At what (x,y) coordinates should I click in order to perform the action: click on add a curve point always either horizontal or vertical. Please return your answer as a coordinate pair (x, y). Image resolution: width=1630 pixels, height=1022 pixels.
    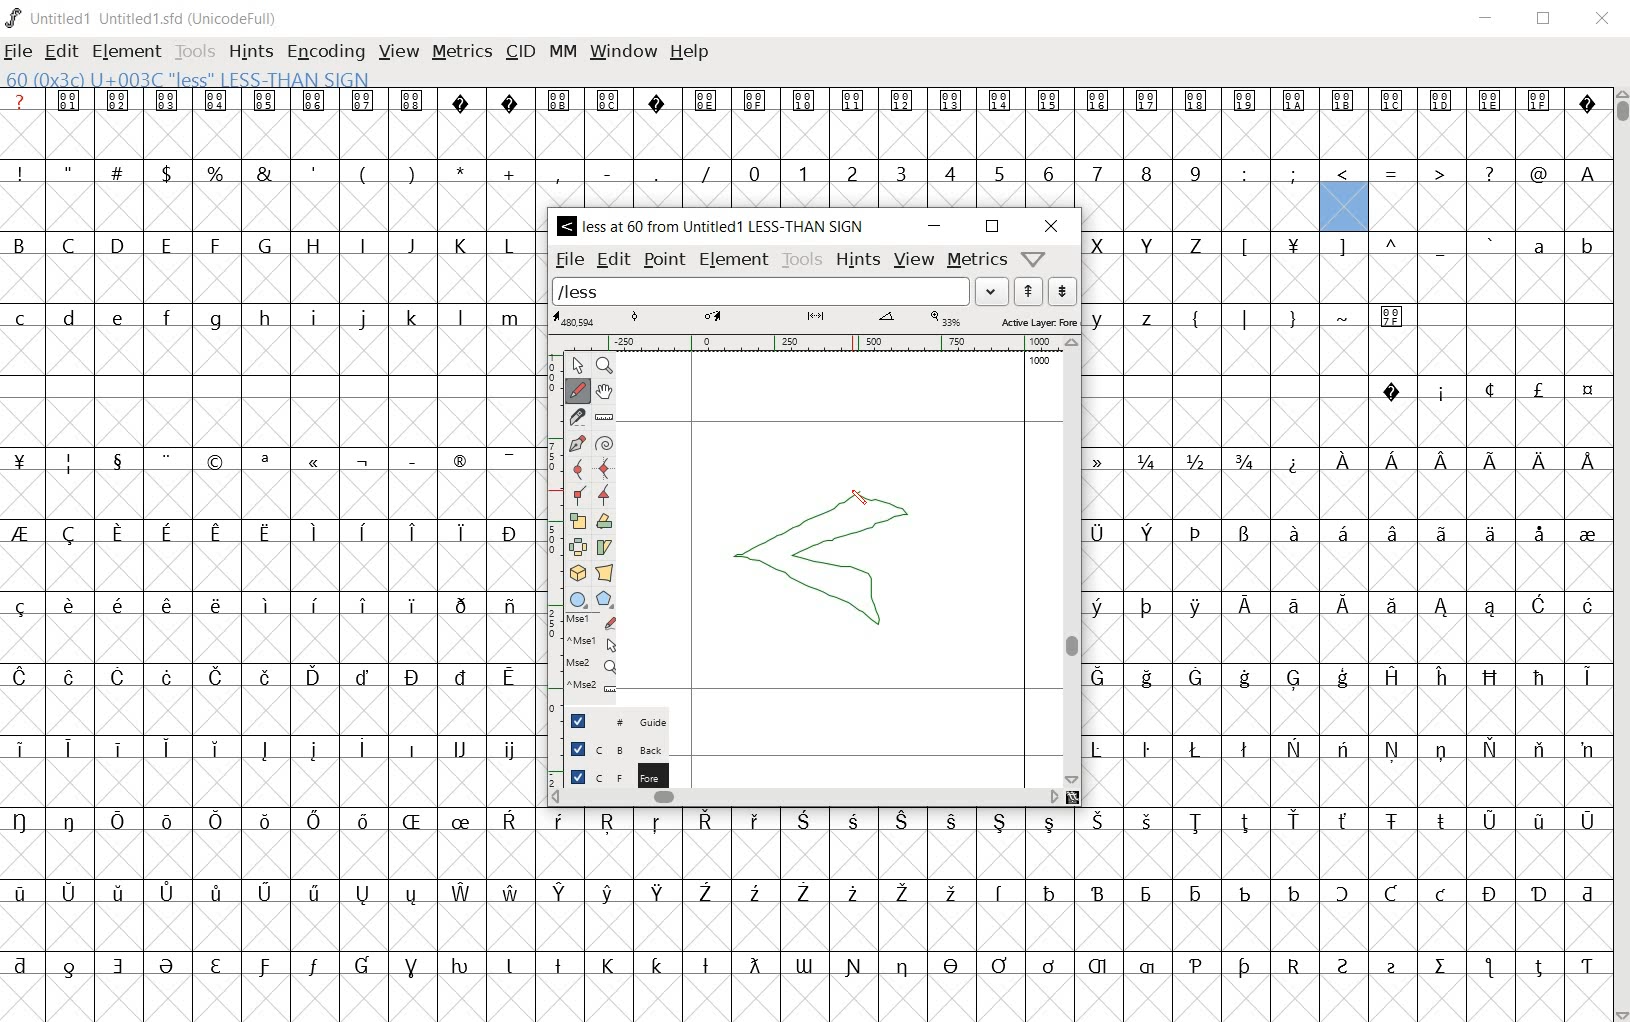
    Looking at the image, I should click on (602, 467).